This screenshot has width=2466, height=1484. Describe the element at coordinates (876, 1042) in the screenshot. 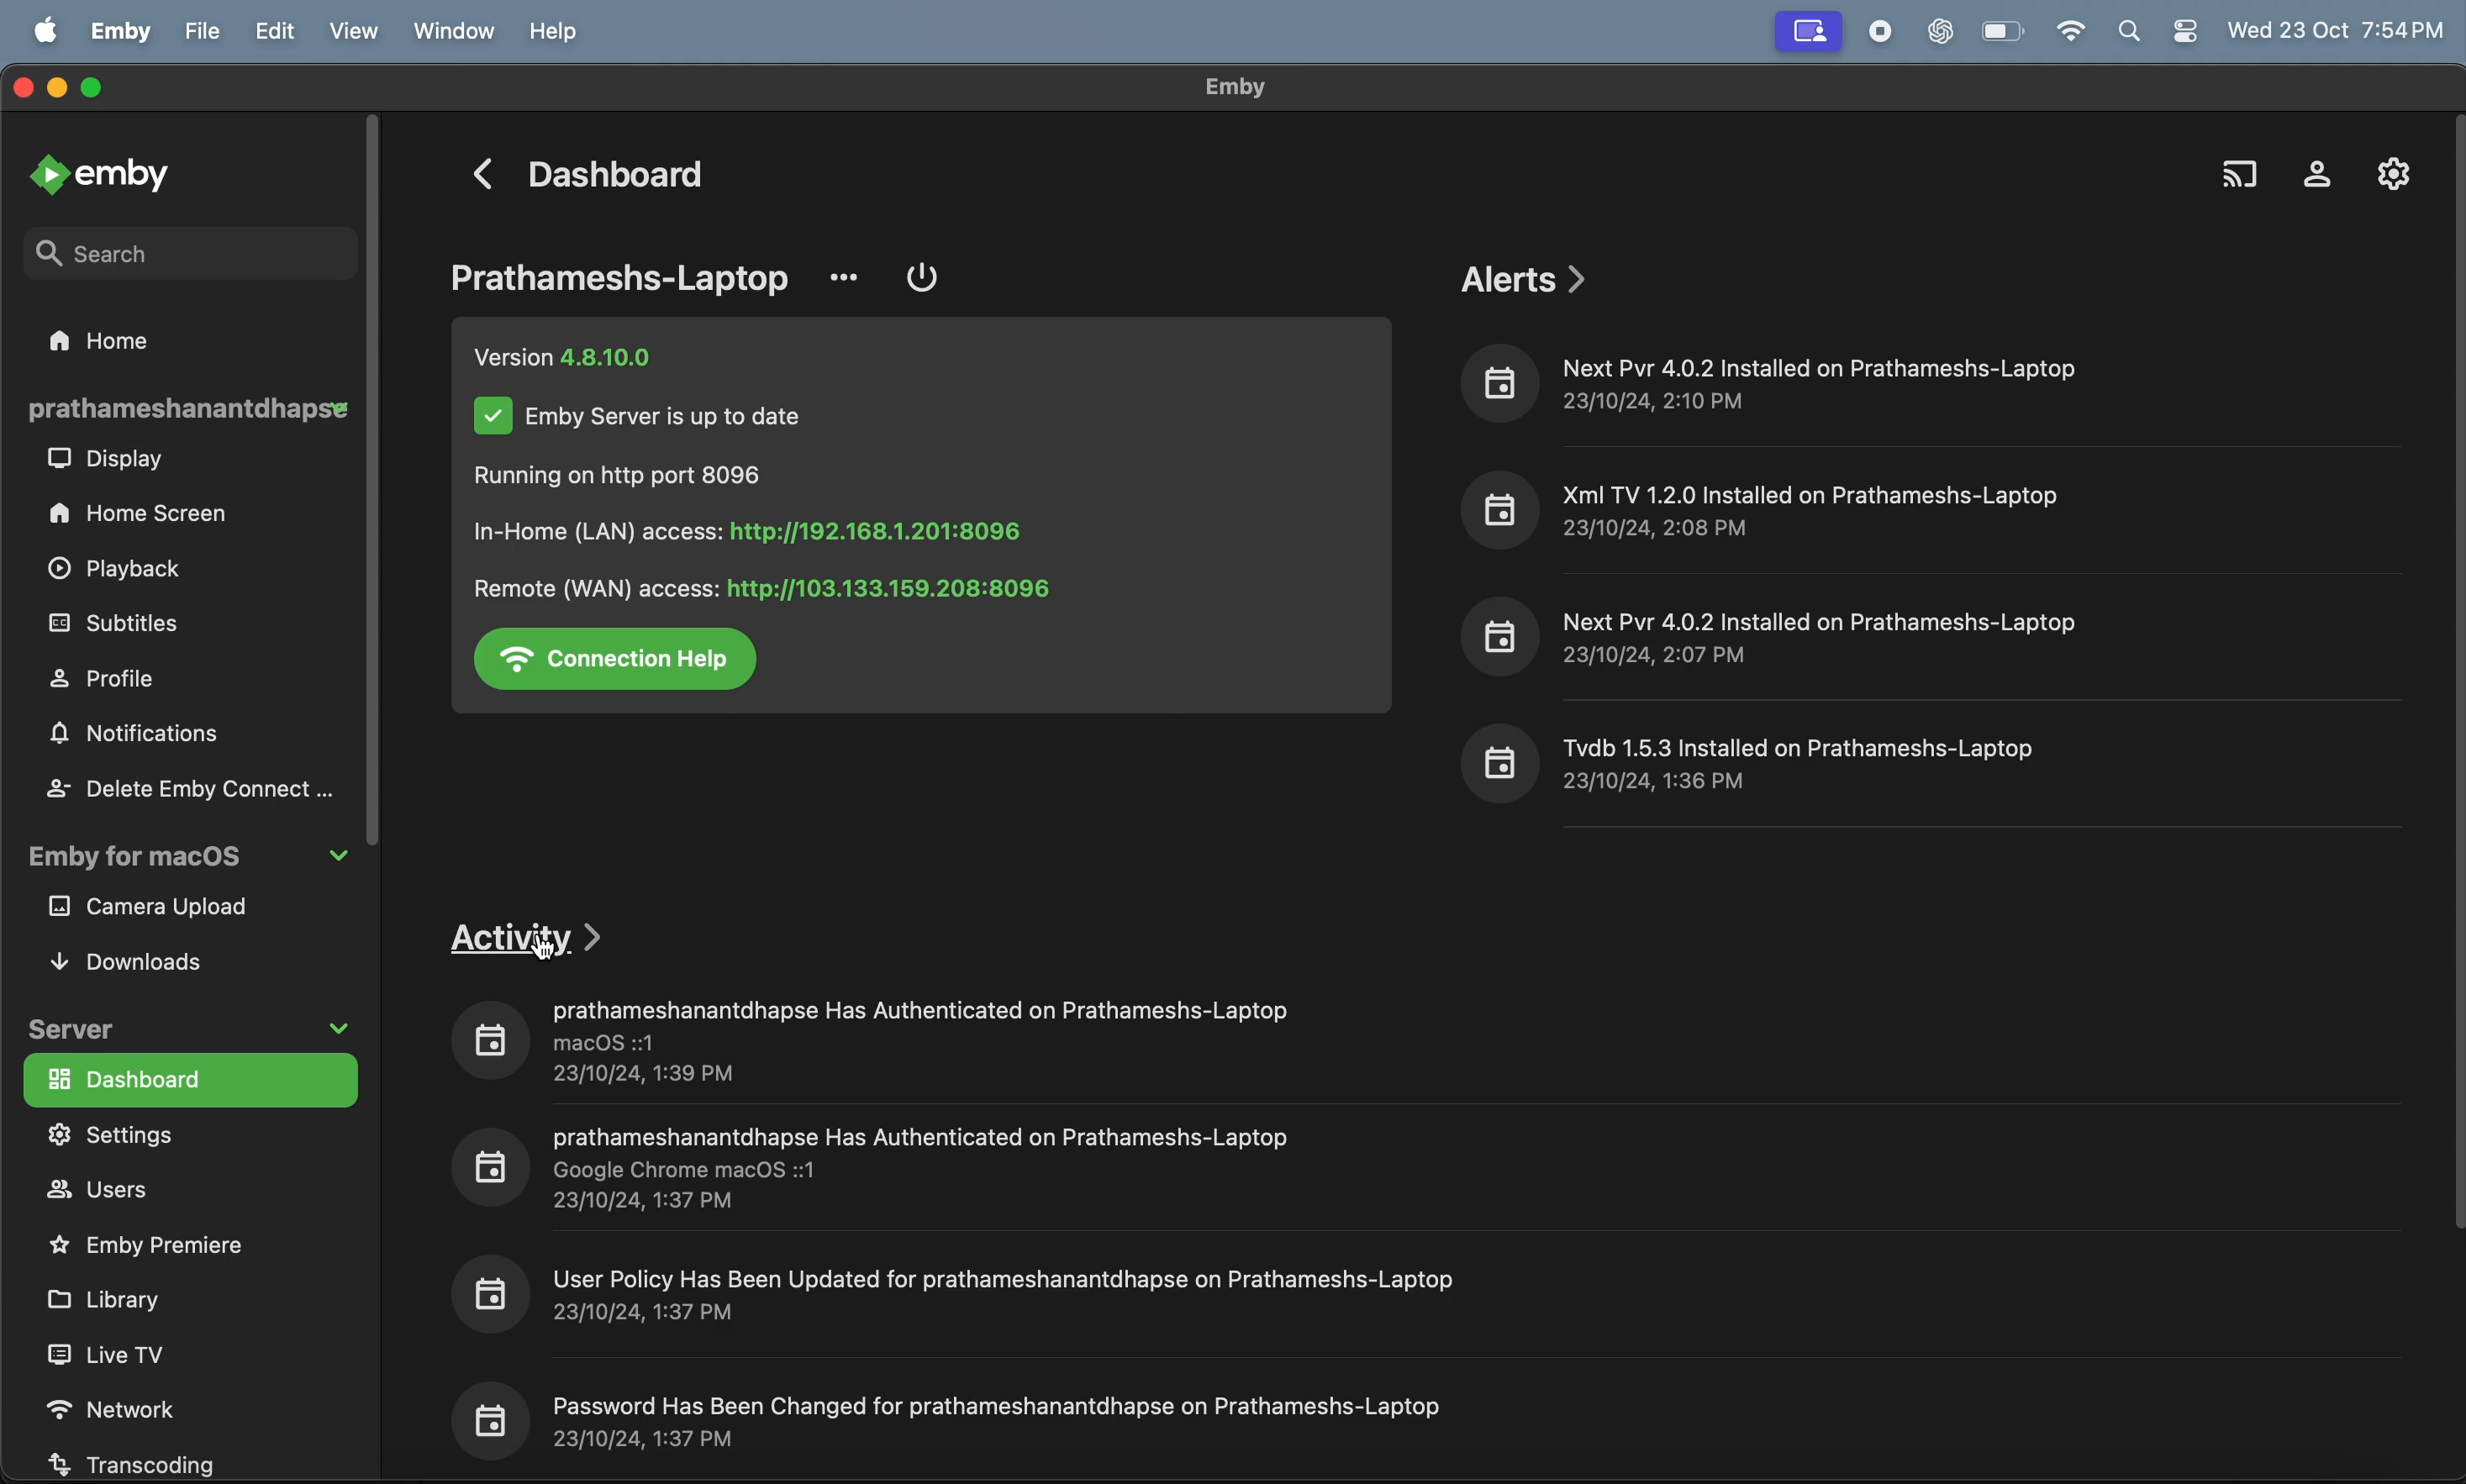

I see `prathameshanantdhapse Has Authenticated on Prathameshs-Laptop
B58 macOS ::1
23/10/24, 1:39 PM` at that location.